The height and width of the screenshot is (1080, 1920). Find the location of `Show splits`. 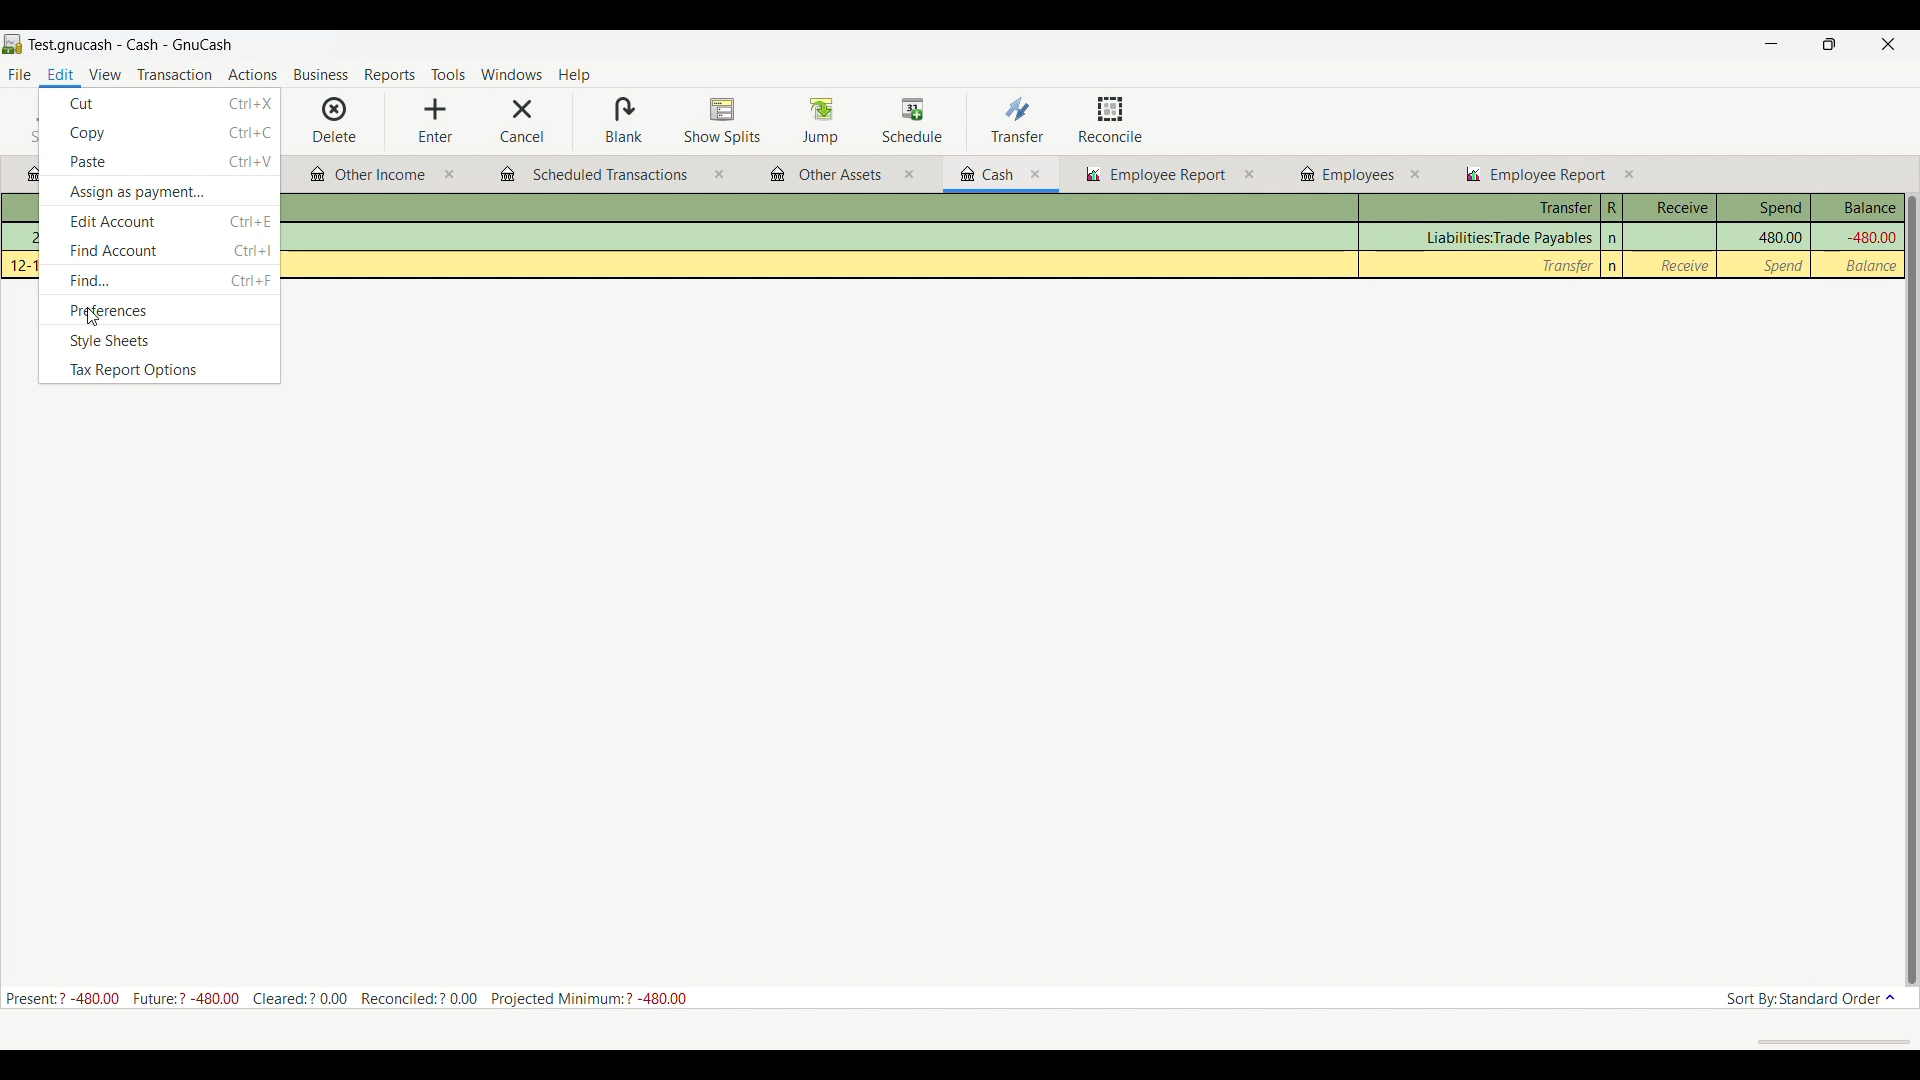

Show splits is located at coordinates (723, 120).